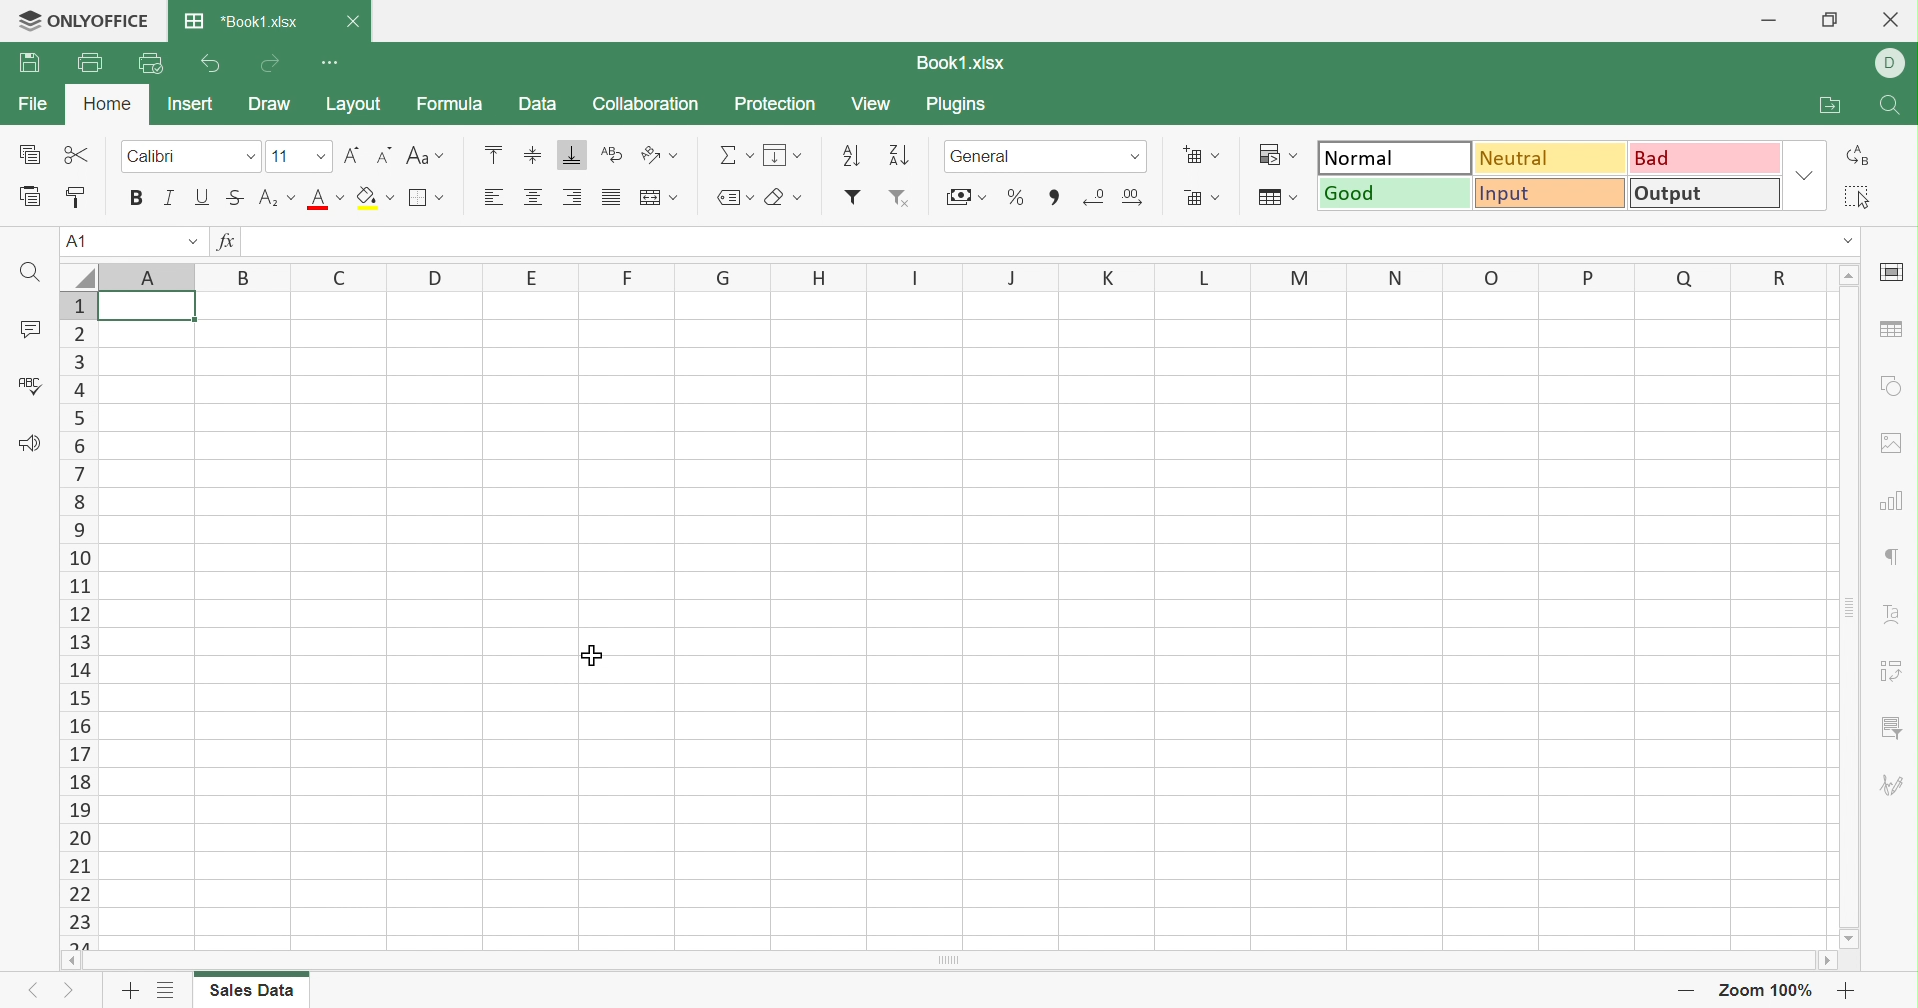 This screenshot has height=1008, width=1918. Describe the element at coordinates (1096, 197) in the screenshot. I see `Decrease decimal` at that location.